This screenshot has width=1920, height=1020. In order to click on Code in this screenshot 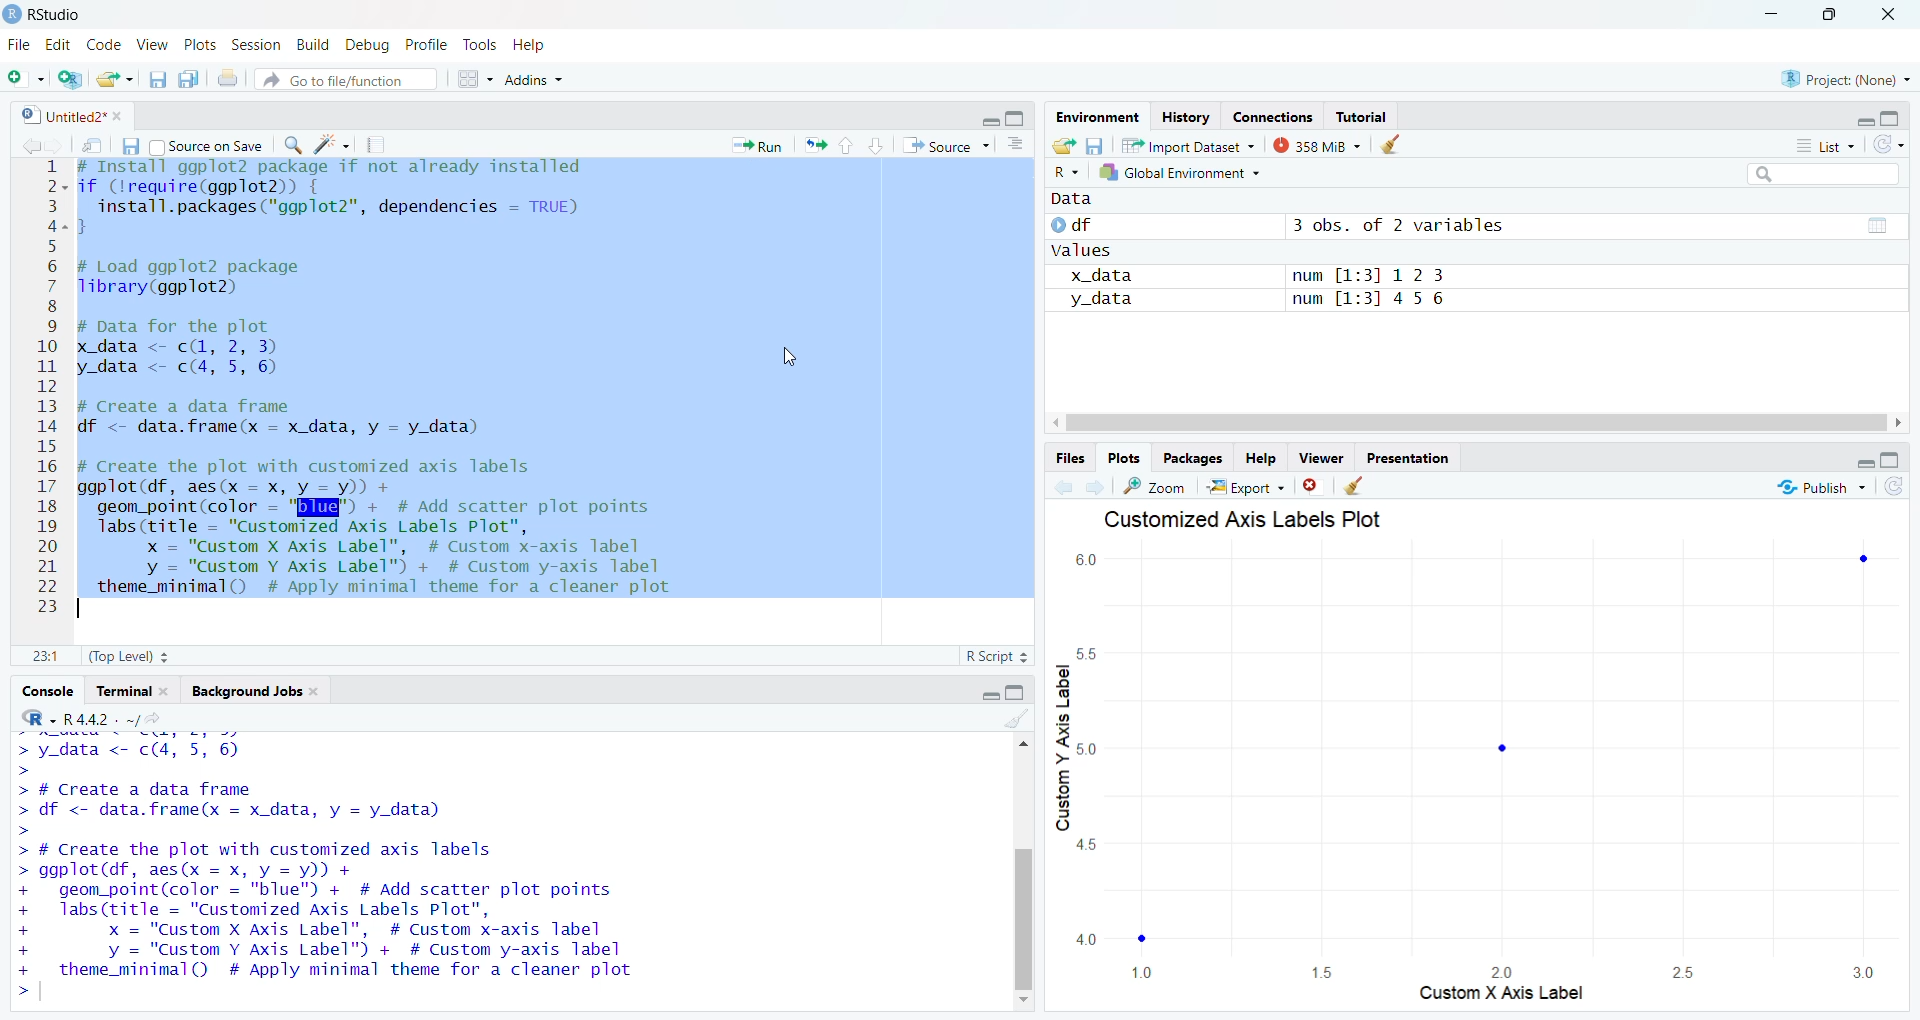, I will do `click(104, 45)`.